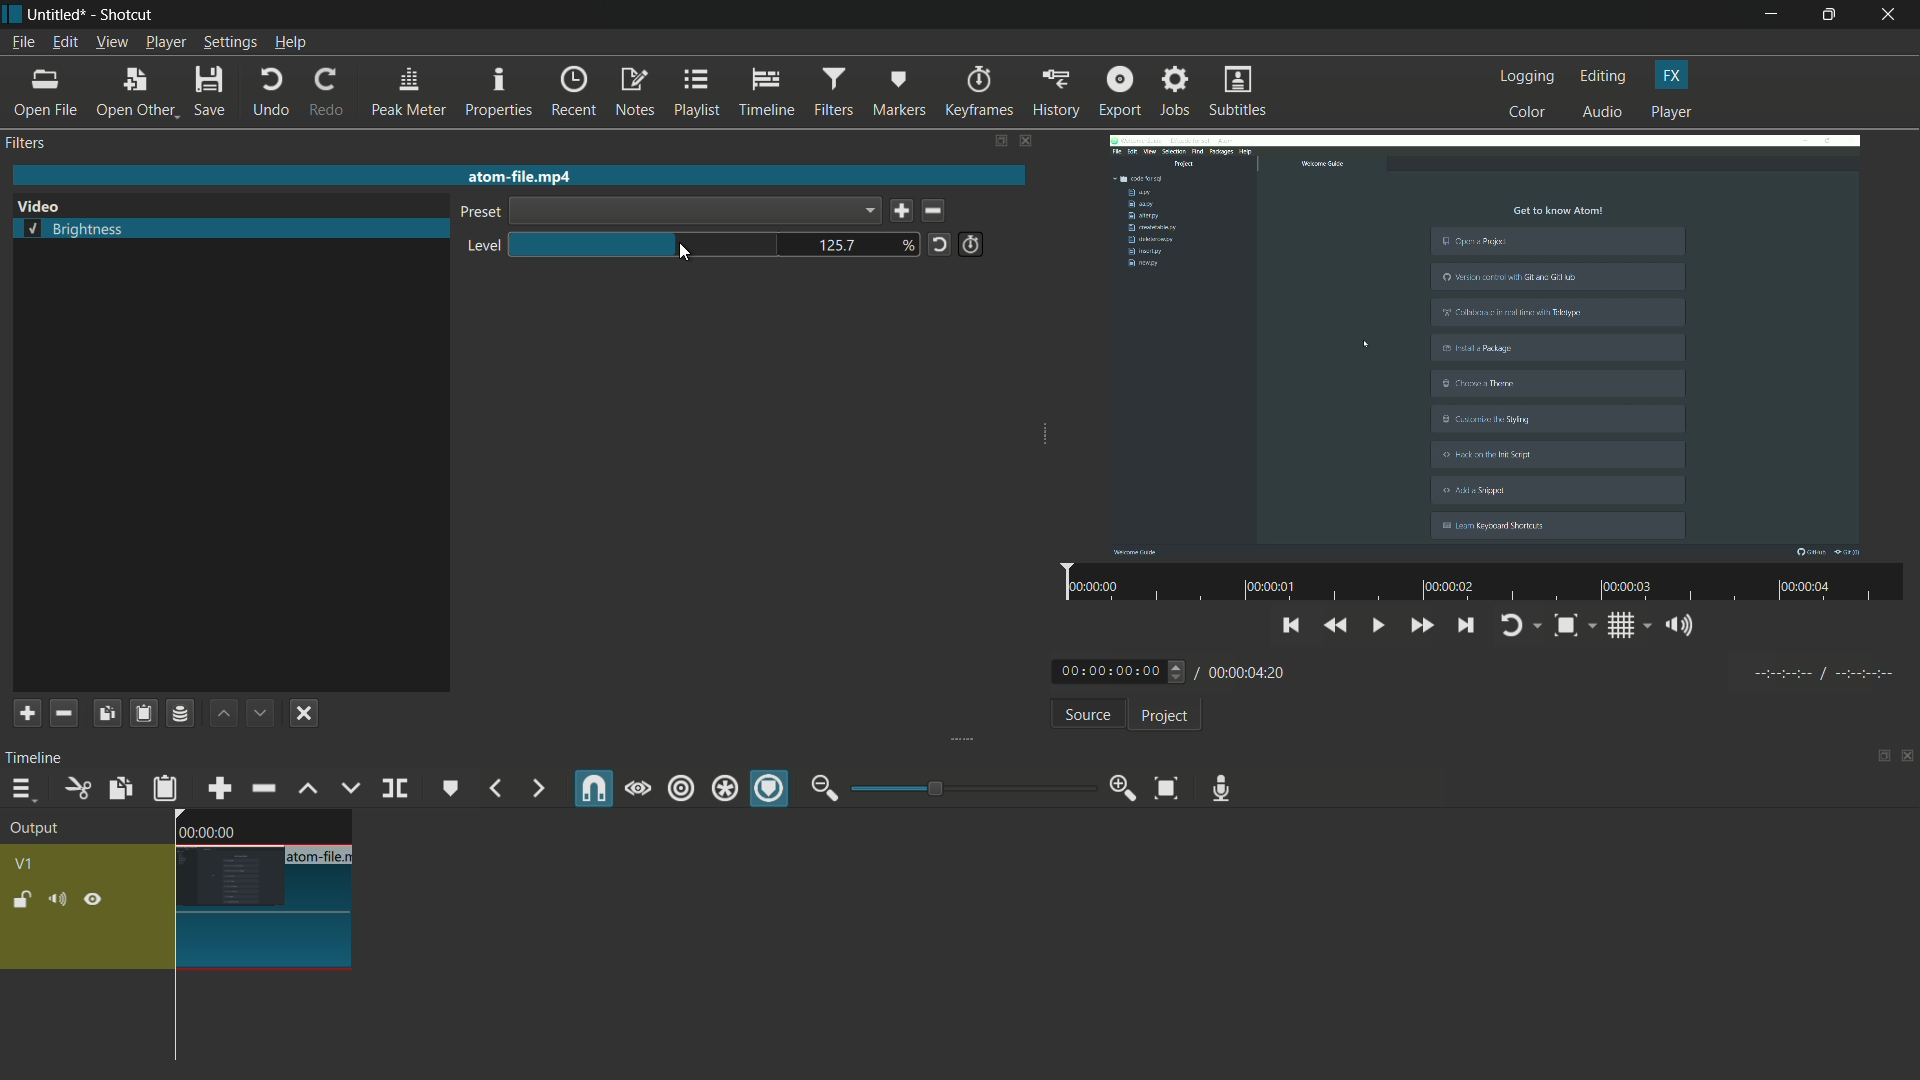 The width and height of the screenshot is (1920, 1080). I want to click on paste filters, so click(142, 713).